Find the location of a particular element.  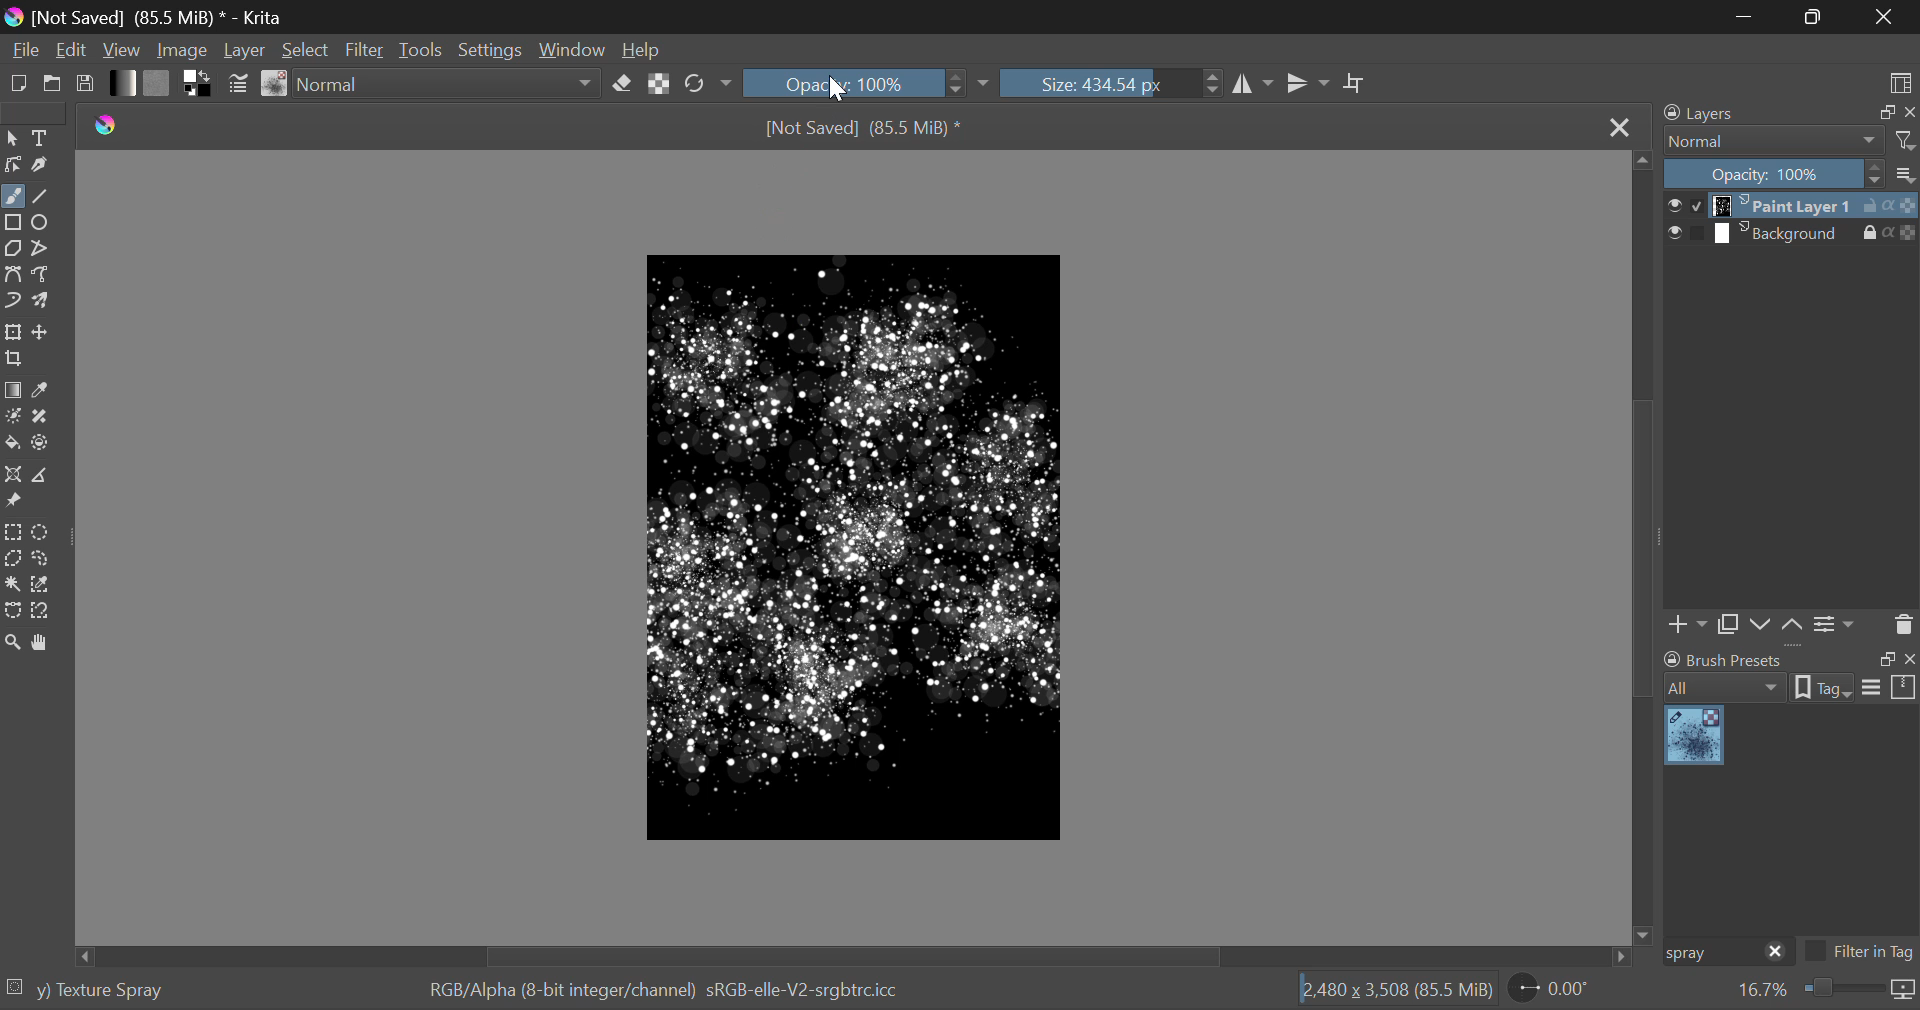

Polygon is located at coordinates (14, 250).